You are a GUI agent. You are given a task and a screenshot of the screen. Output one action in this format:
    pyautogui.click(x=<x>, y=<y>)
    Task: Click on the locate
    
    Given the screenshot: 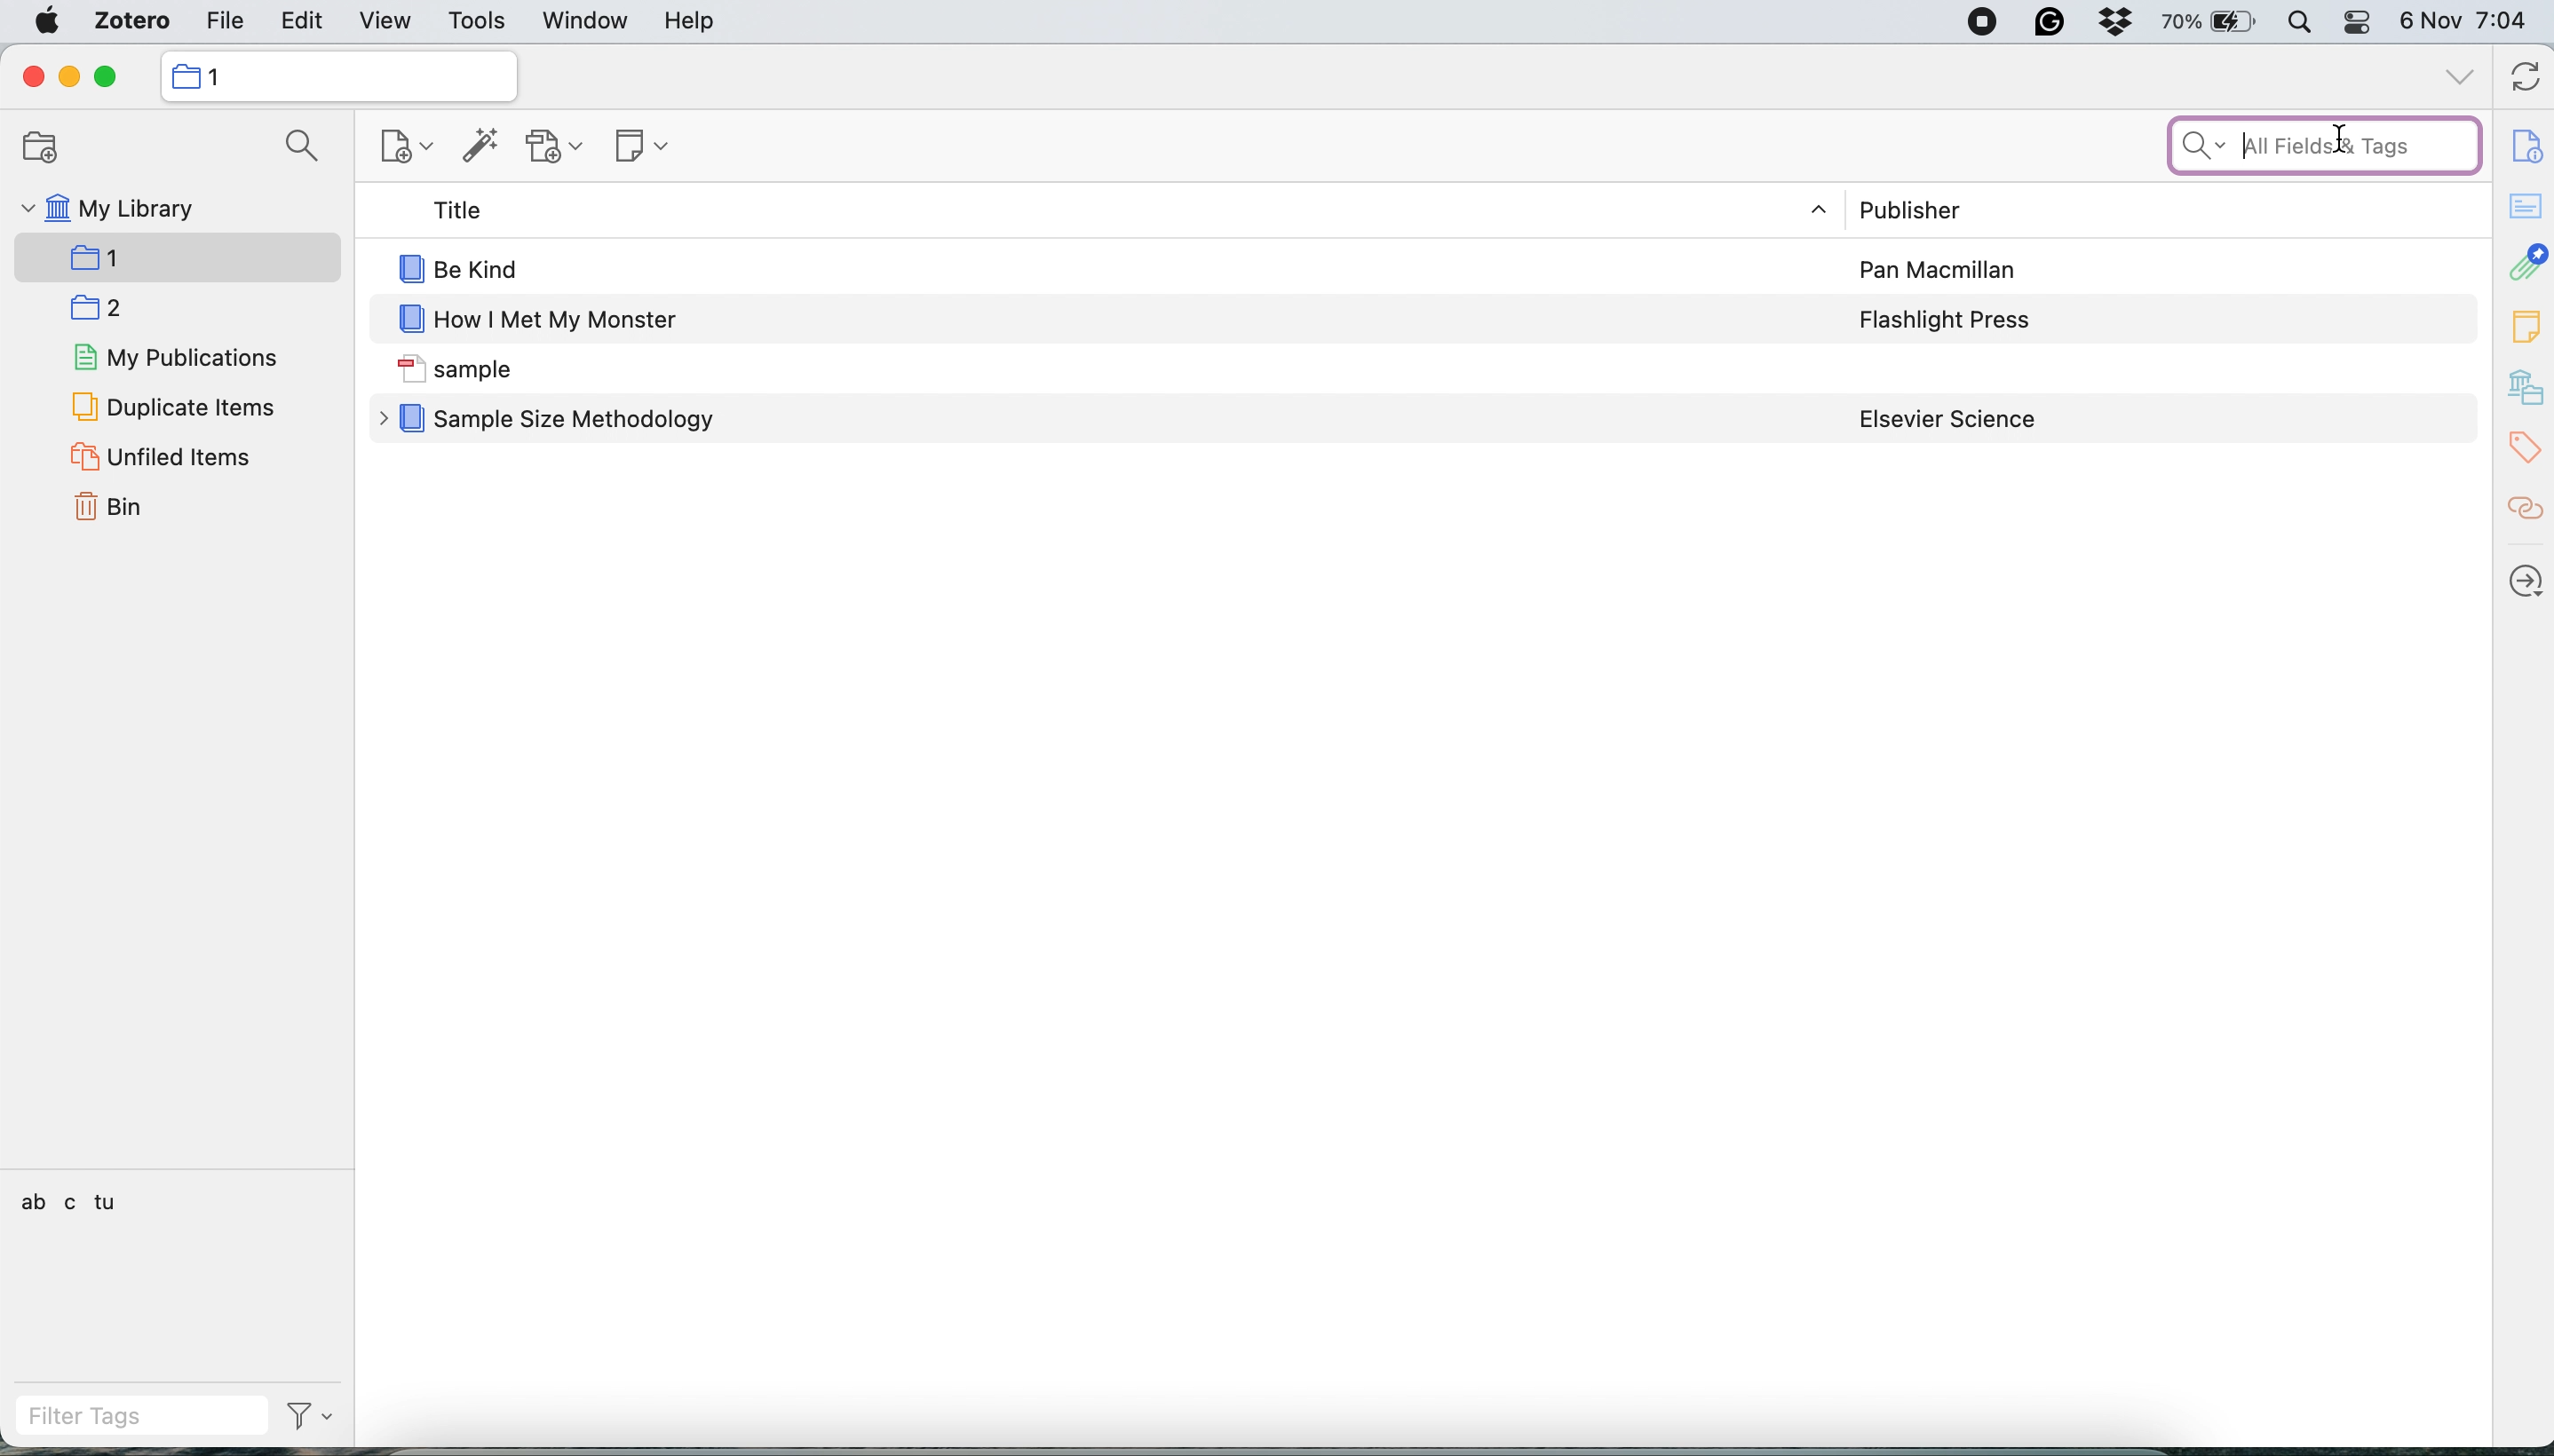 What is the action you would take?
    pyautogui.click(x=2524, y=584)
    